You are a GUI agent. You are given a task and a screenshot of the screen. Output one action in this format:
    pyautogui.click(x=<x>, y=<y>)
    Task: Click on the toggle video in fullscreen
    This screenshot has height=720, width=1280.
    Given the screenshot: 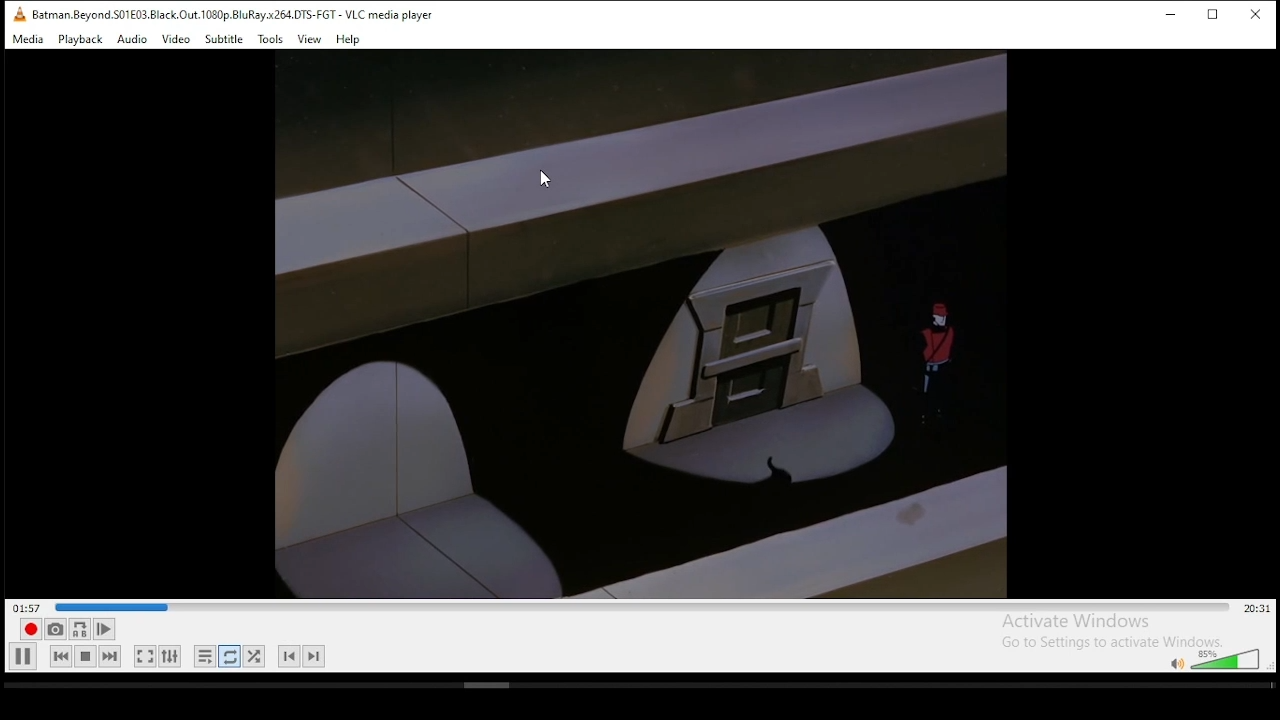 What is the action you would take?
    pyautogui.click(x=145, y=656)
    